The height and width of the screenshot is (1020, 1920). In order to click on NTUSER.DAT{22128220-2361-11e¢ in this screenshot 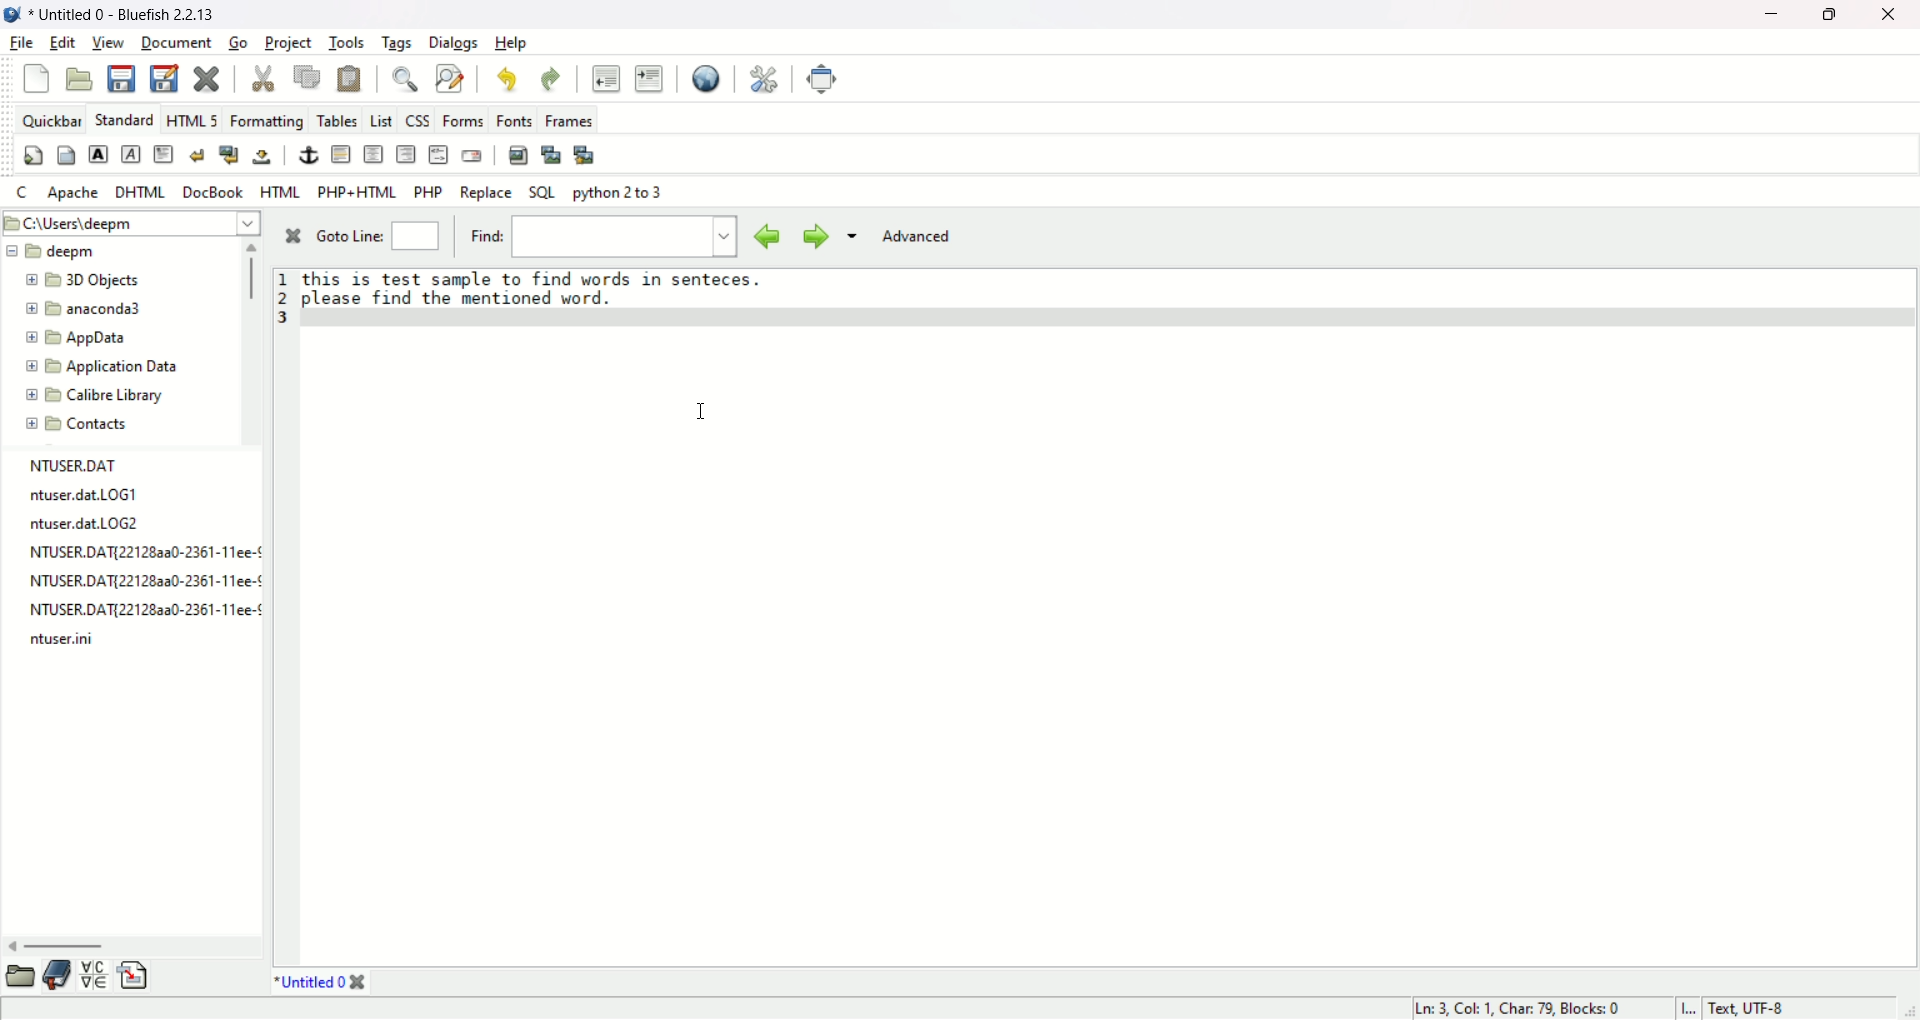, I will do `click(128, 610)`.